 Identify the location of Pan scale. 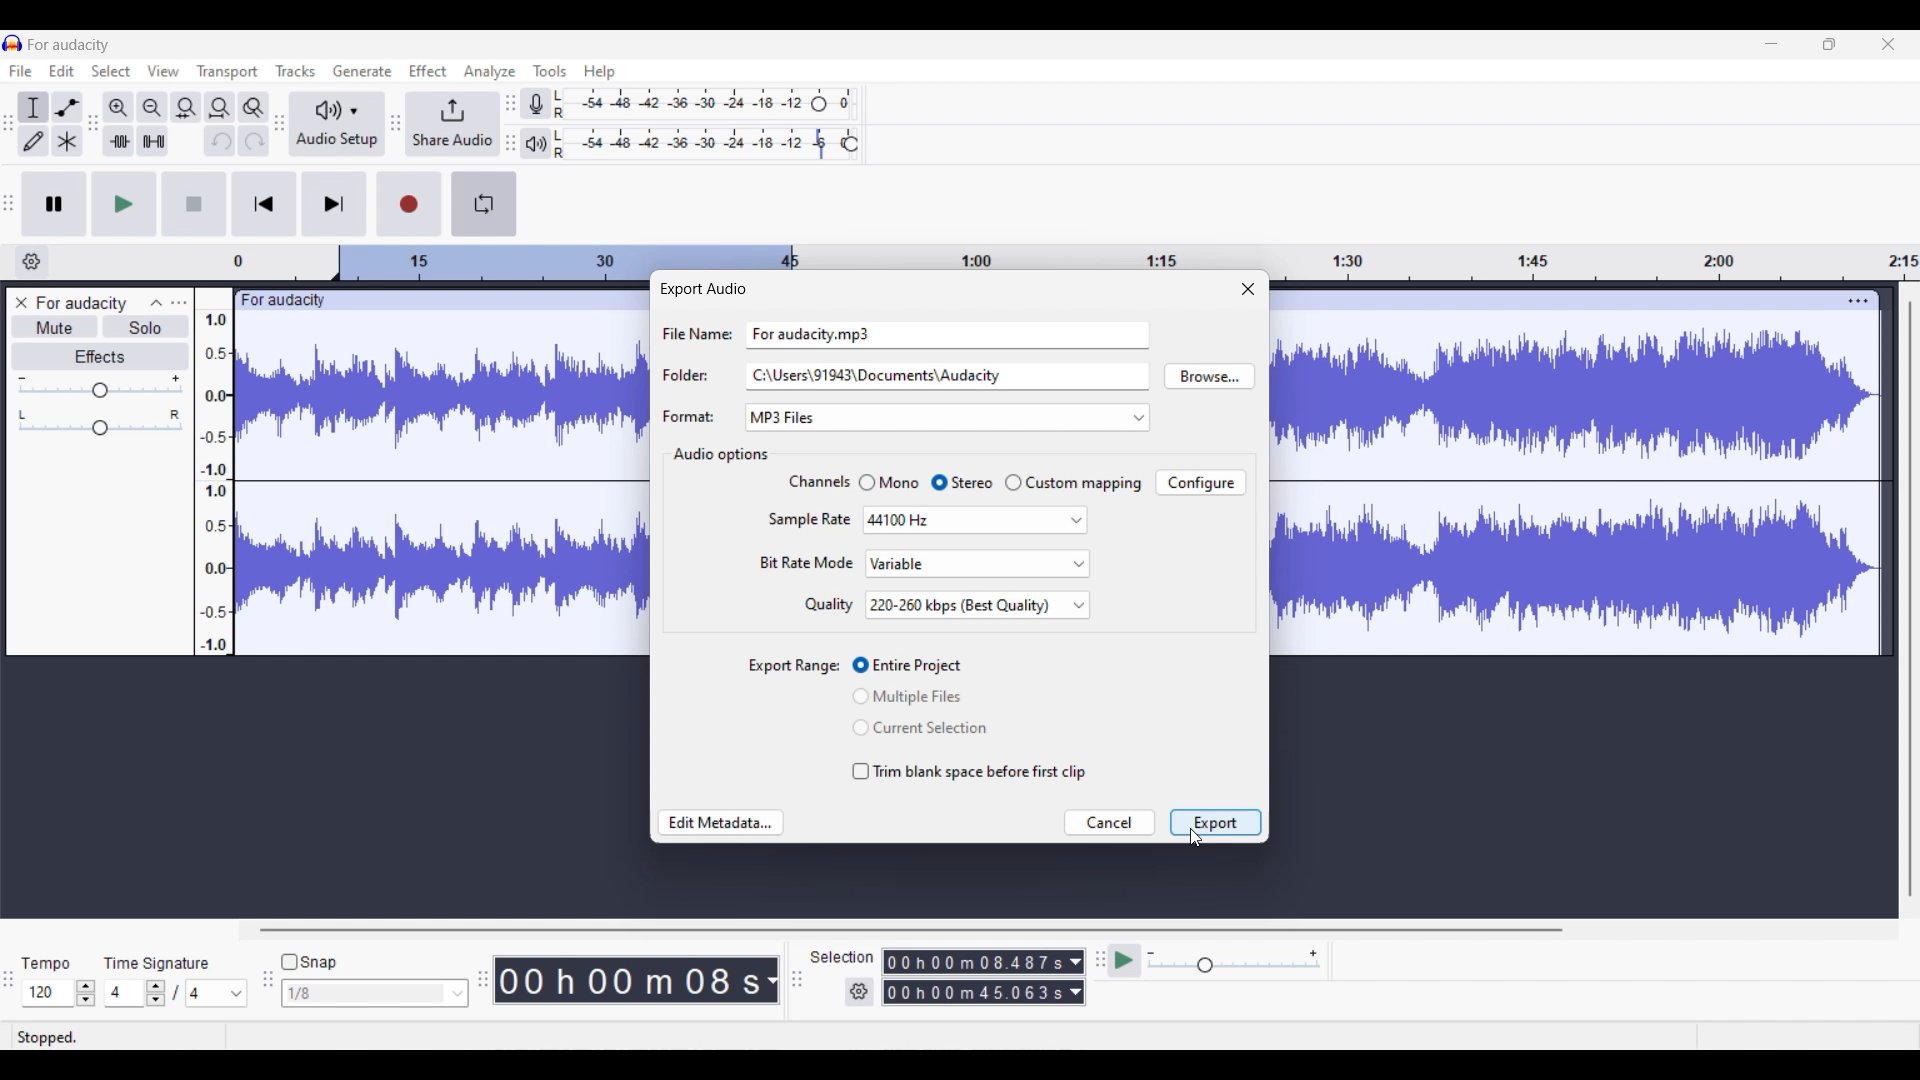
(100, 423).